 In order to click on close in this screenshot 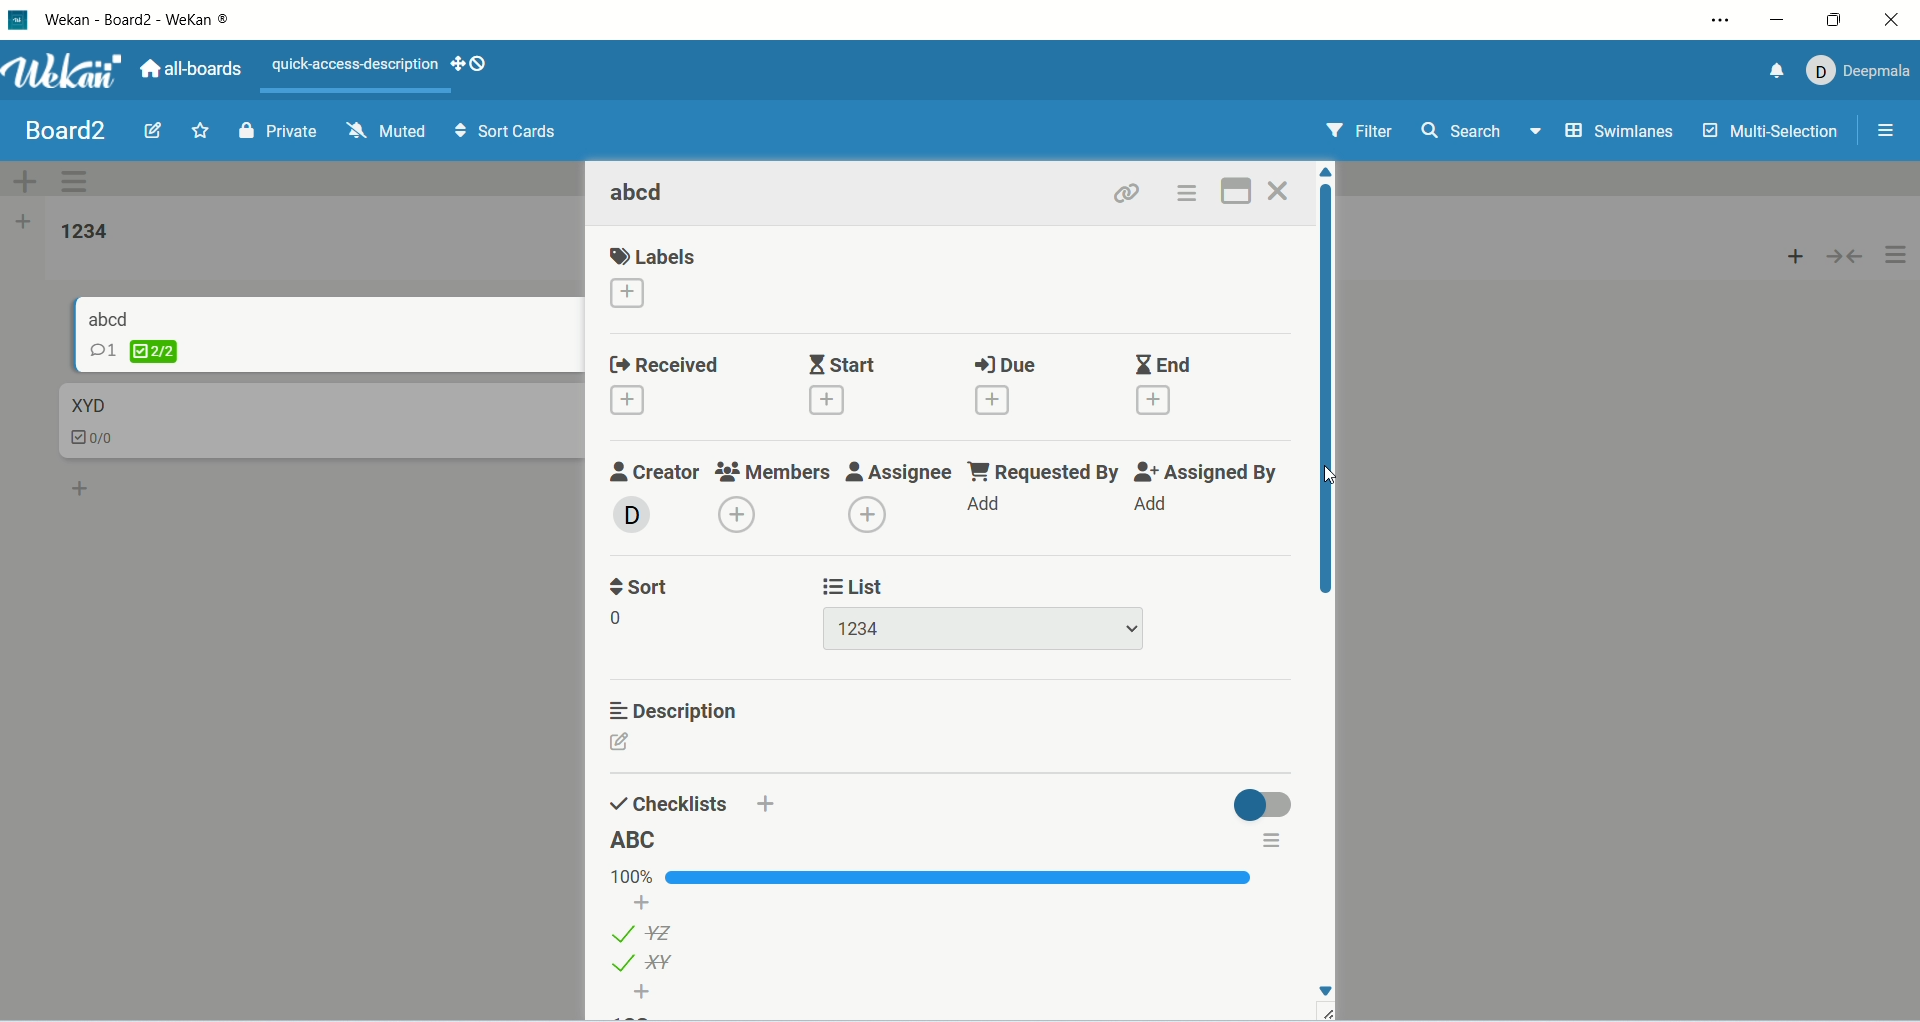, I will do `click(1883, 22)`.